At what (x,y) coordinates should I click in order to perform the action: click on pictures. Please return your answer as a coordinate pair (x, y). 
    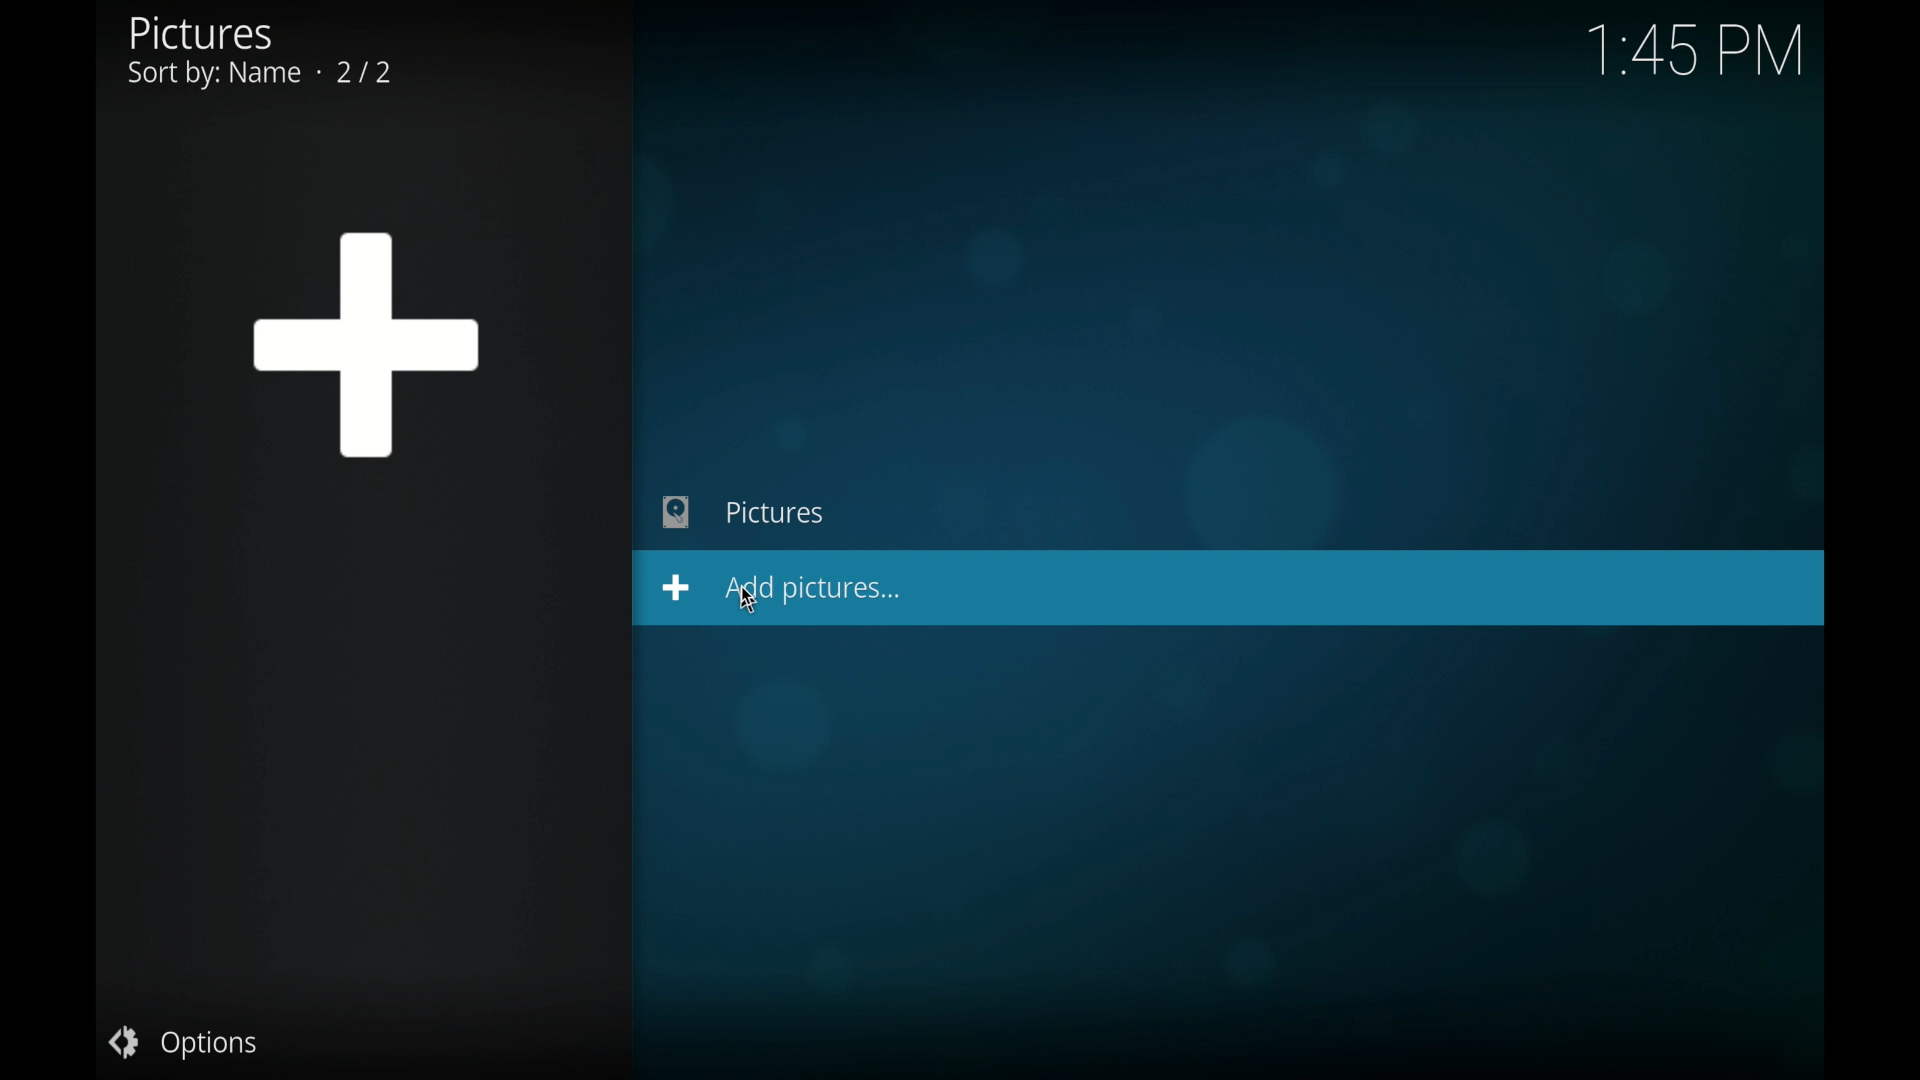
    Looking at the image, I should click on (259, 51).